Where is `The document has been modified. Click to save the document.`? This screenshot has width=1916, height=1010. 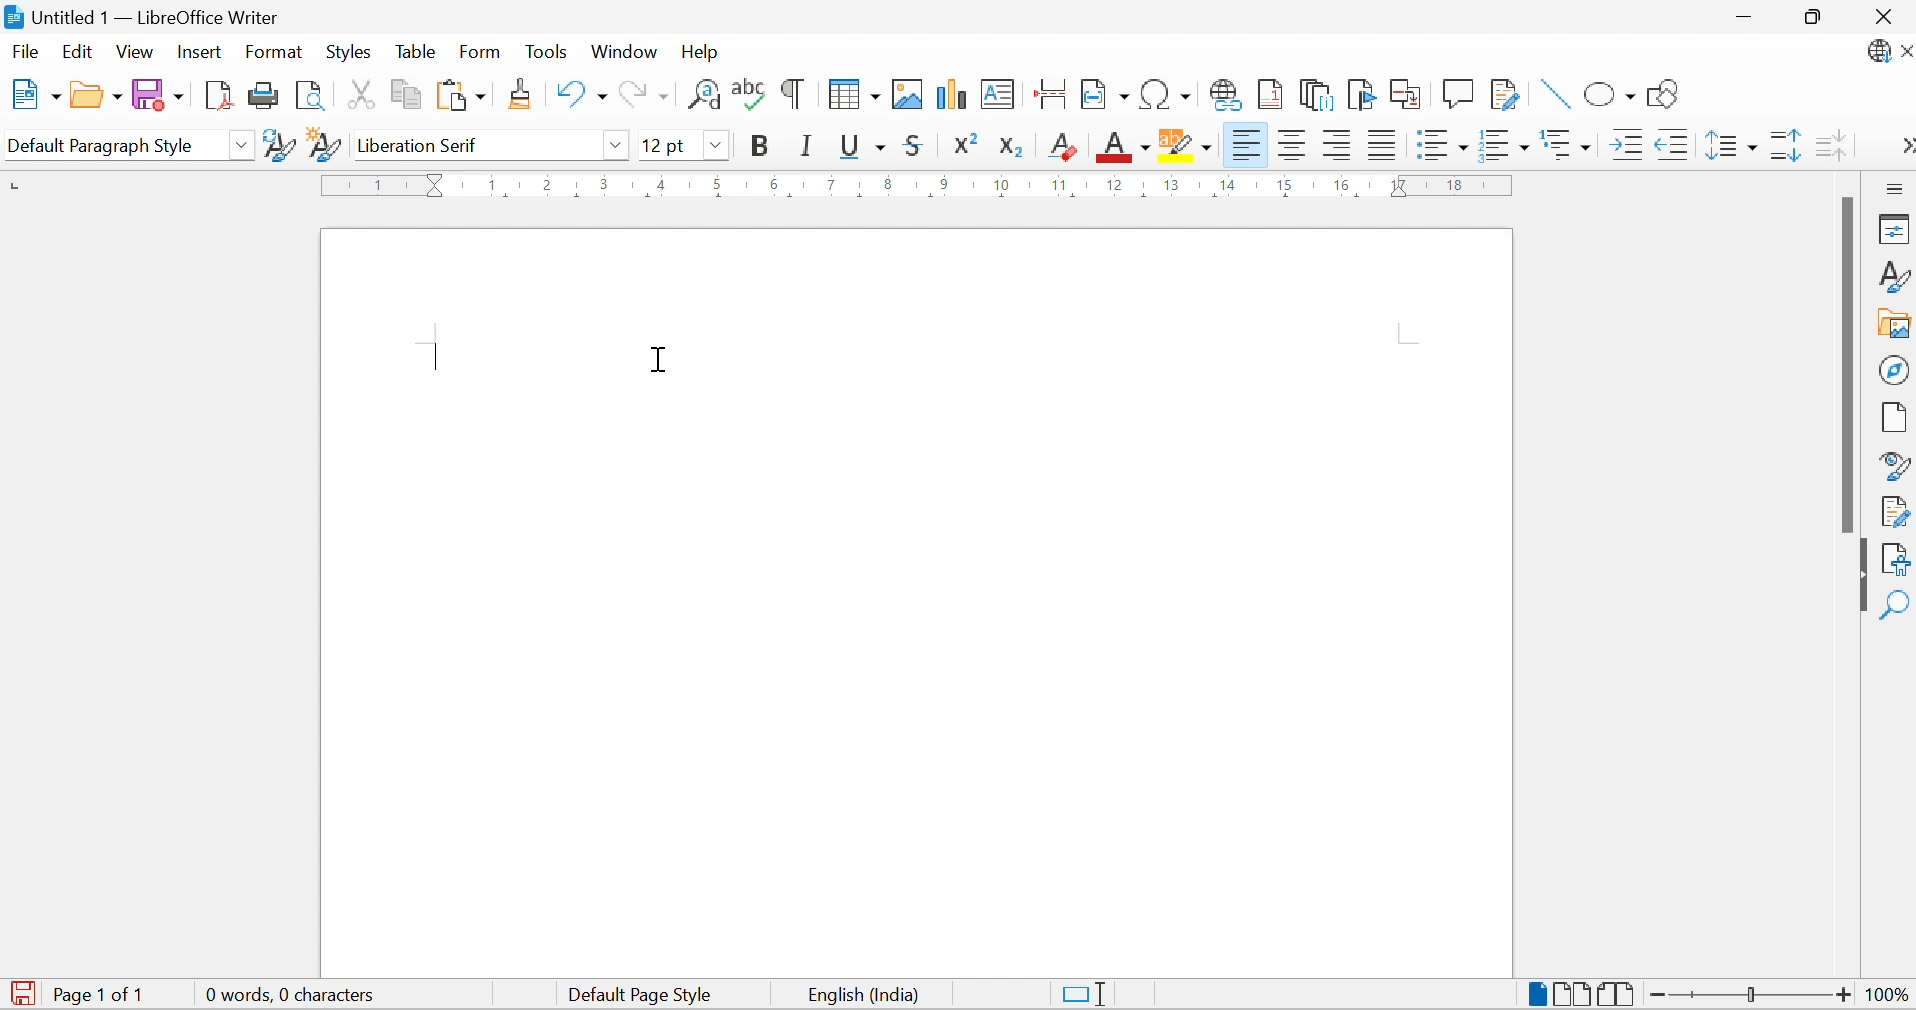
The document has been modified. Click to save the document. is located at coordinates (22, 993).